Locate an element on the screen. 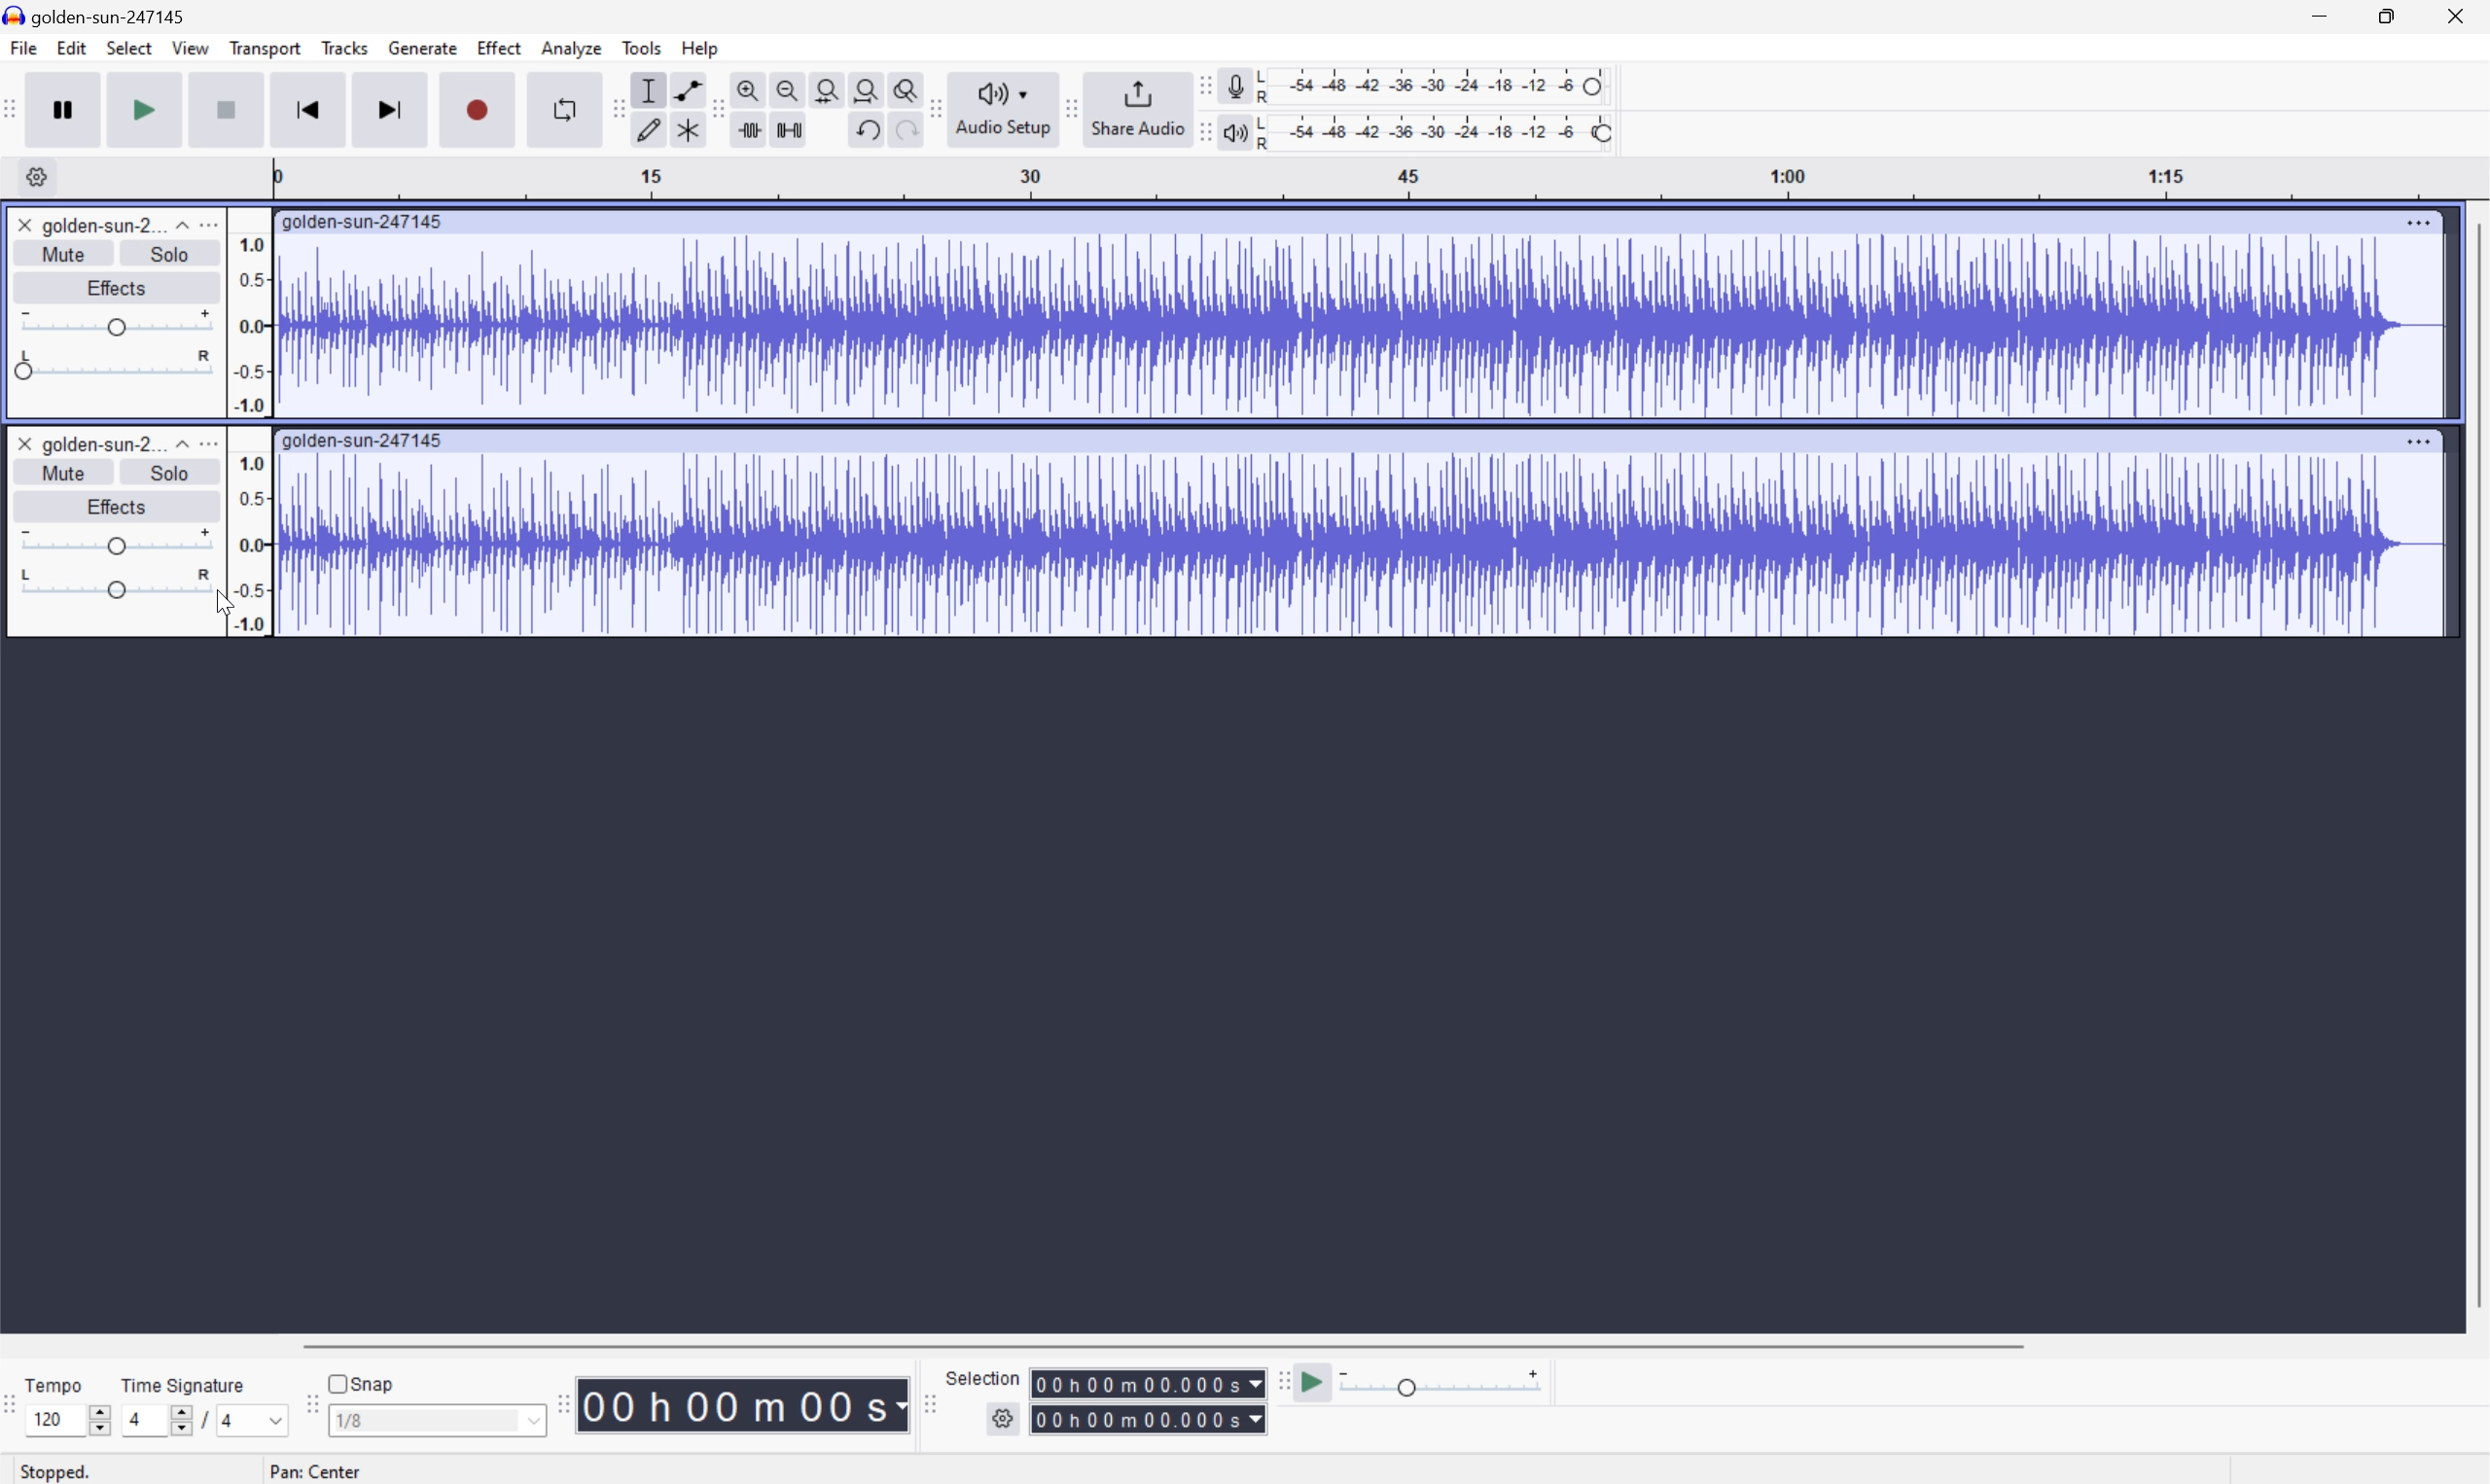  Audacity Time signature toolbar is located at coordinates (16, 1395).